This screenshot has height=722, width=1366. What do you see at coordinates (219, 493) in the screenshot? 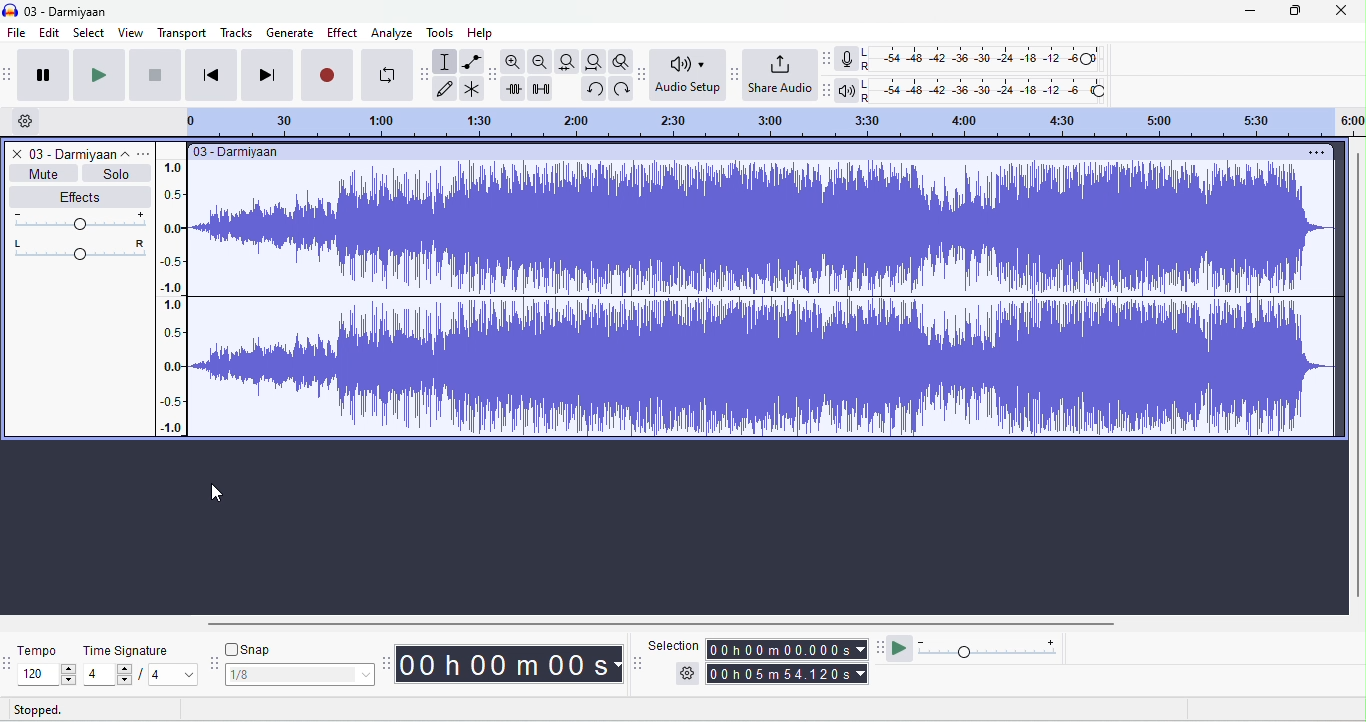
I see `cursor` at bounding box center [219, 493].